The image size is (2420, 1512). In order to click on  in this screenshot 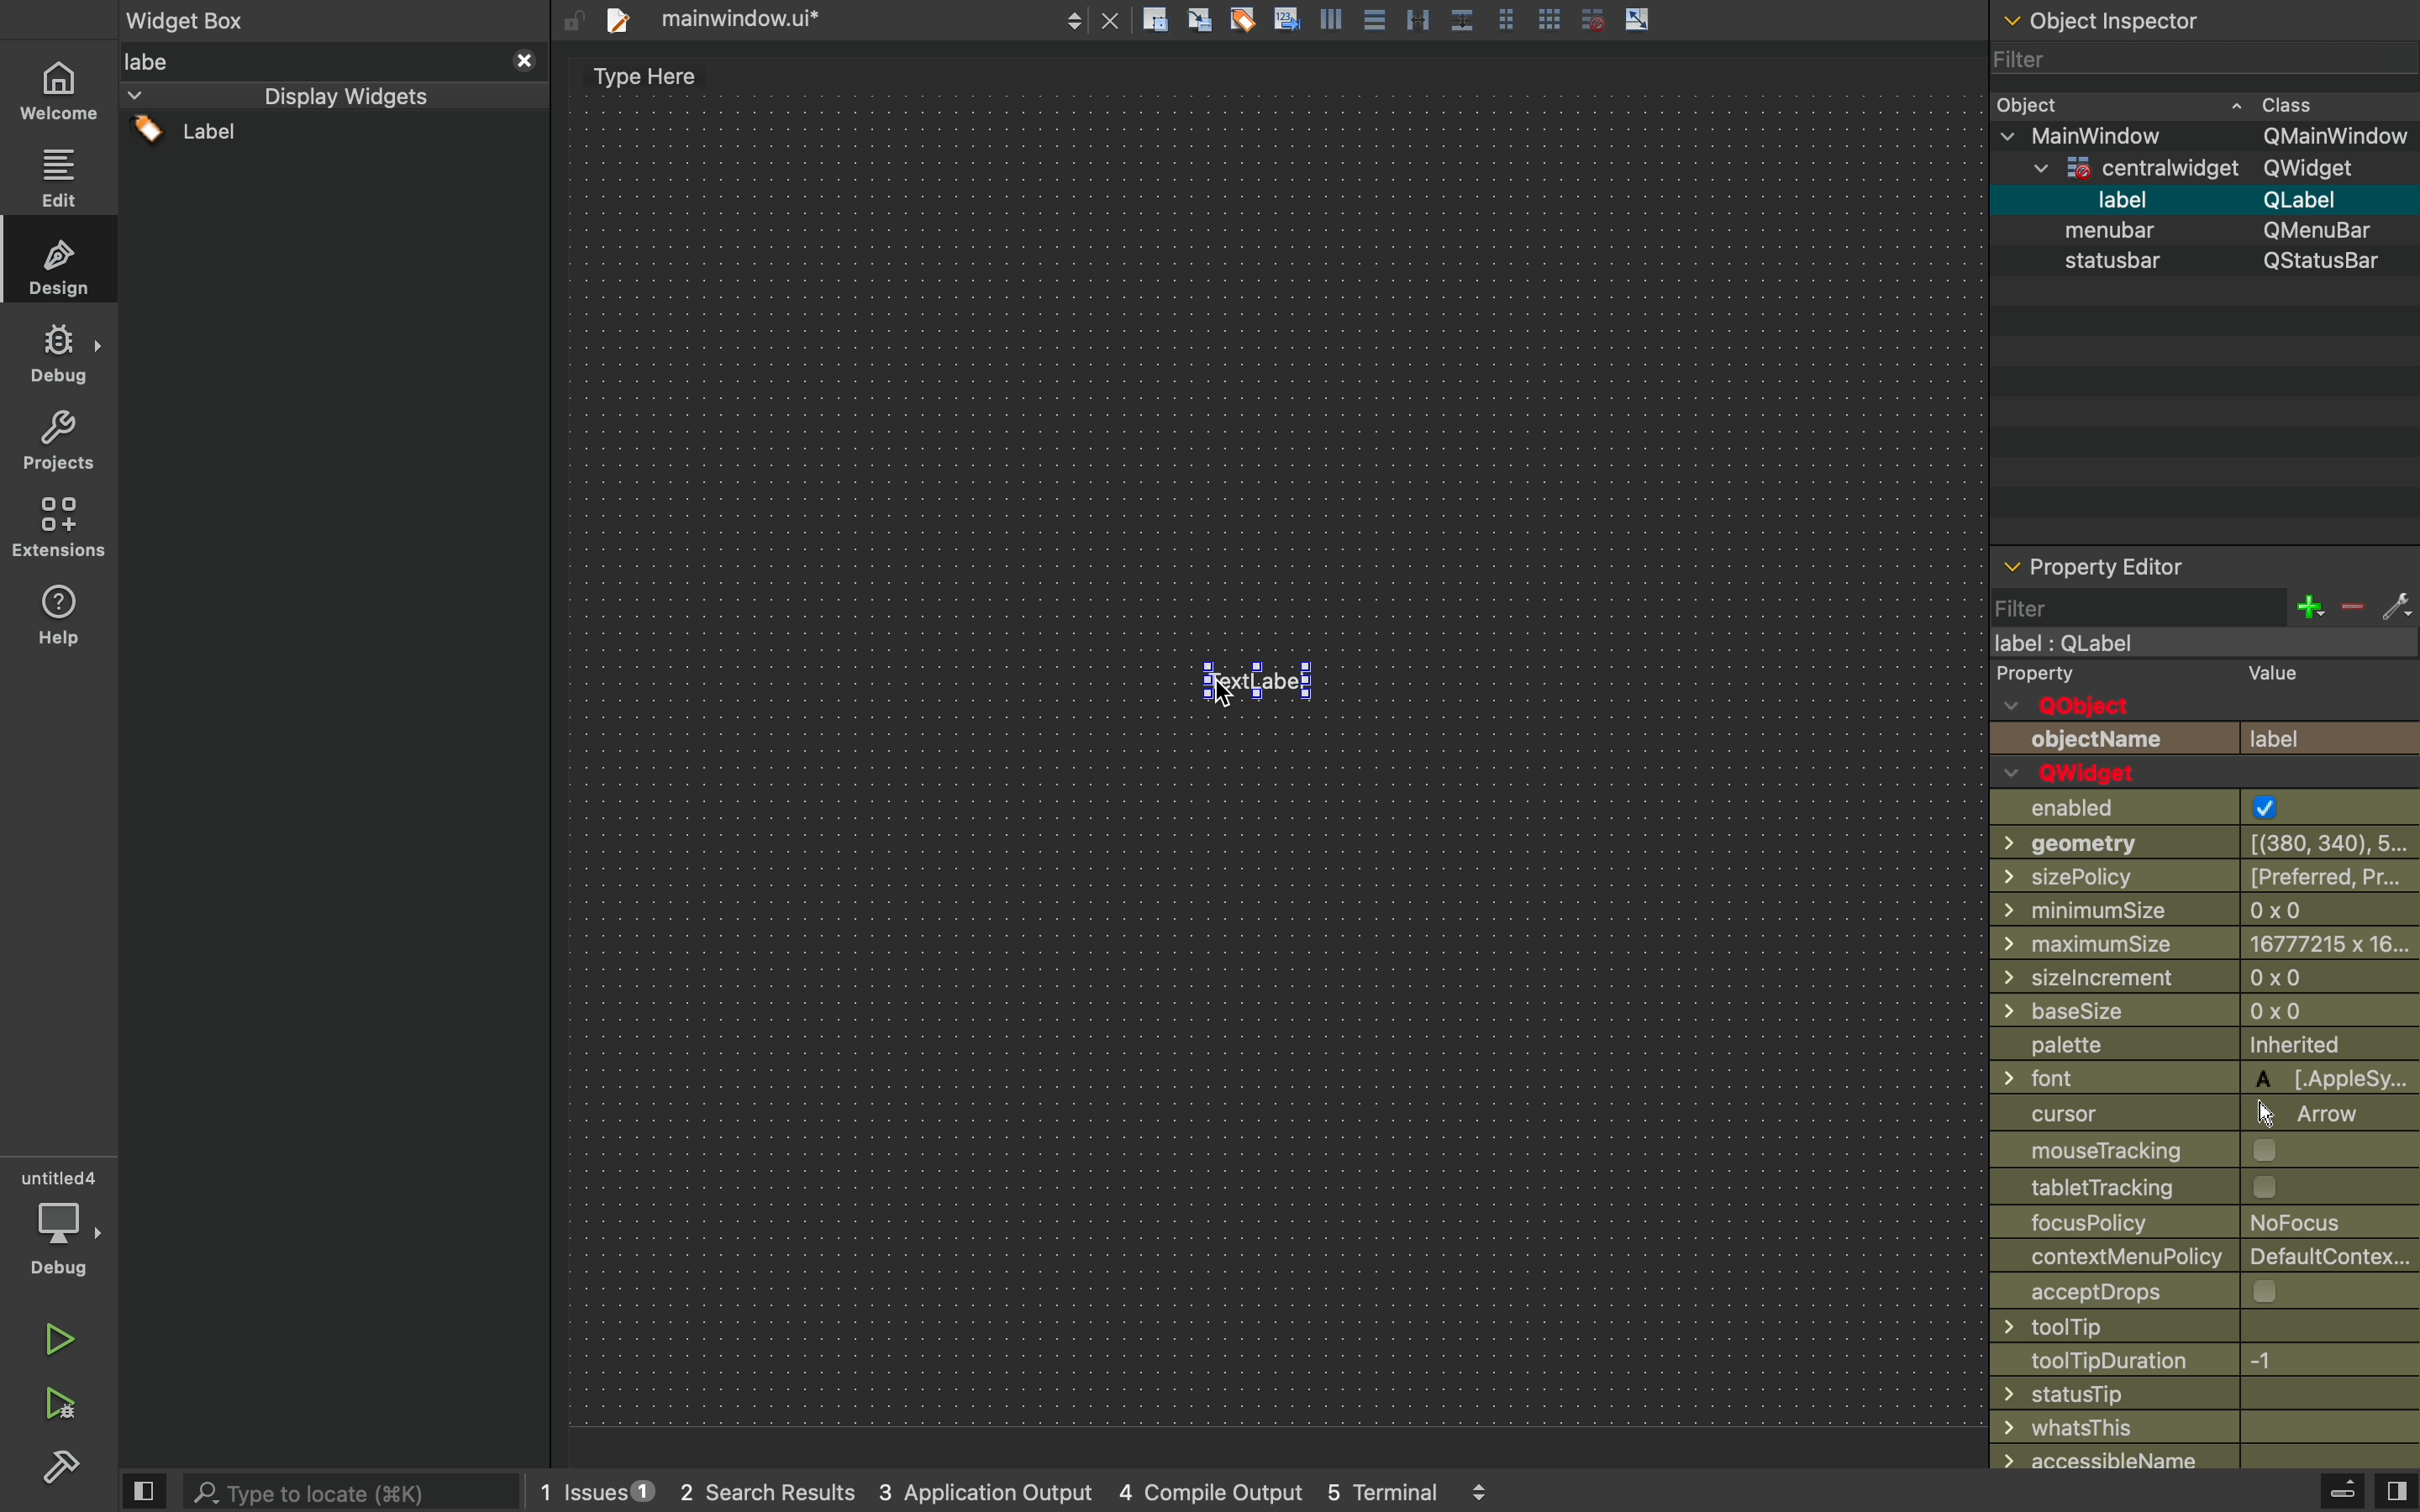, I will do `click(2210, 267)`.